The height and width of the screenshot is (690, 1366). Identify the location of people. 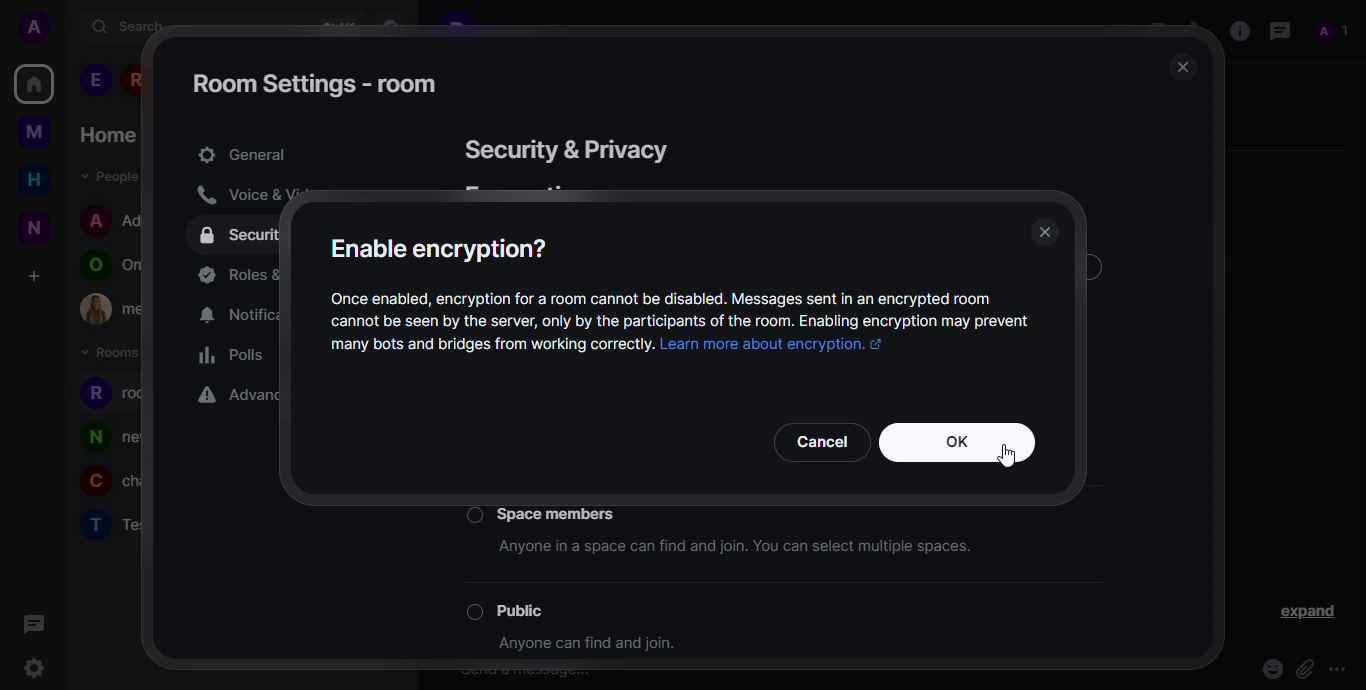
(1333, 31).